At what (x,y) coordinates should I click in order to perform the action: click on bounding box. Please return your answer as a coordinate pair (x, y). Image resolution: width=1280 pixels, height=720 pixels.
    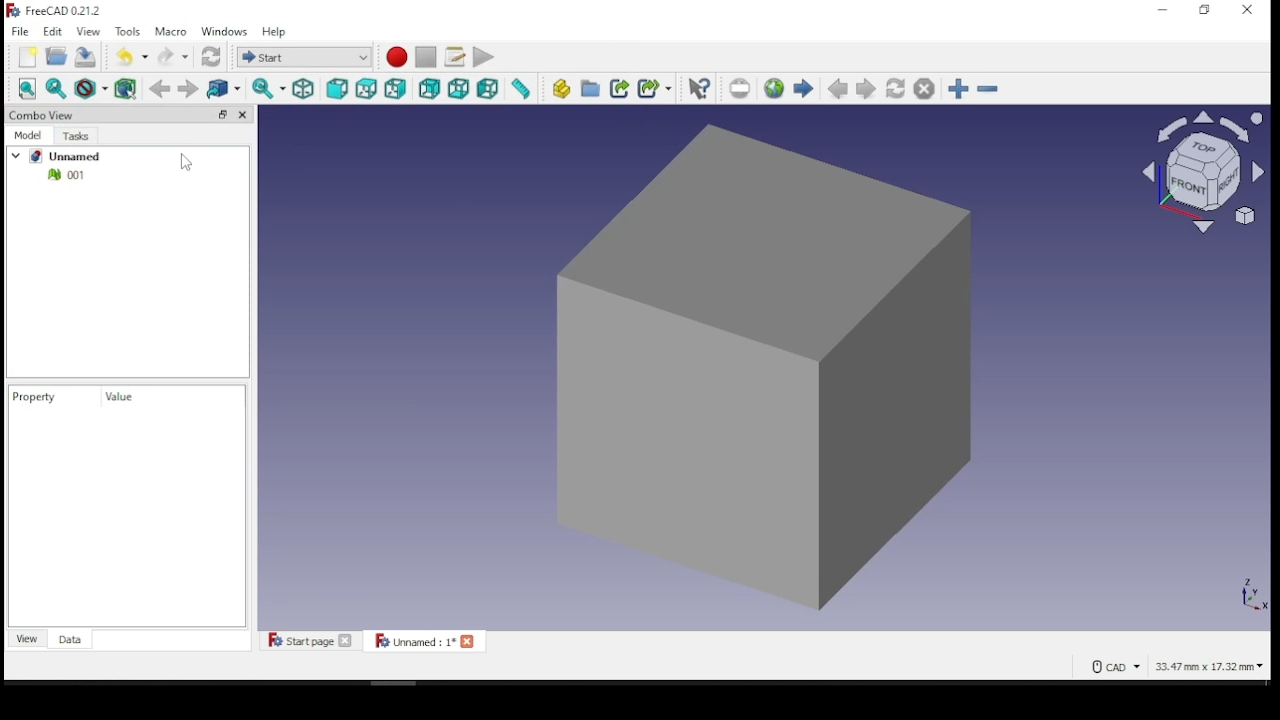
    Looking at the image, I should click on (120, 88).